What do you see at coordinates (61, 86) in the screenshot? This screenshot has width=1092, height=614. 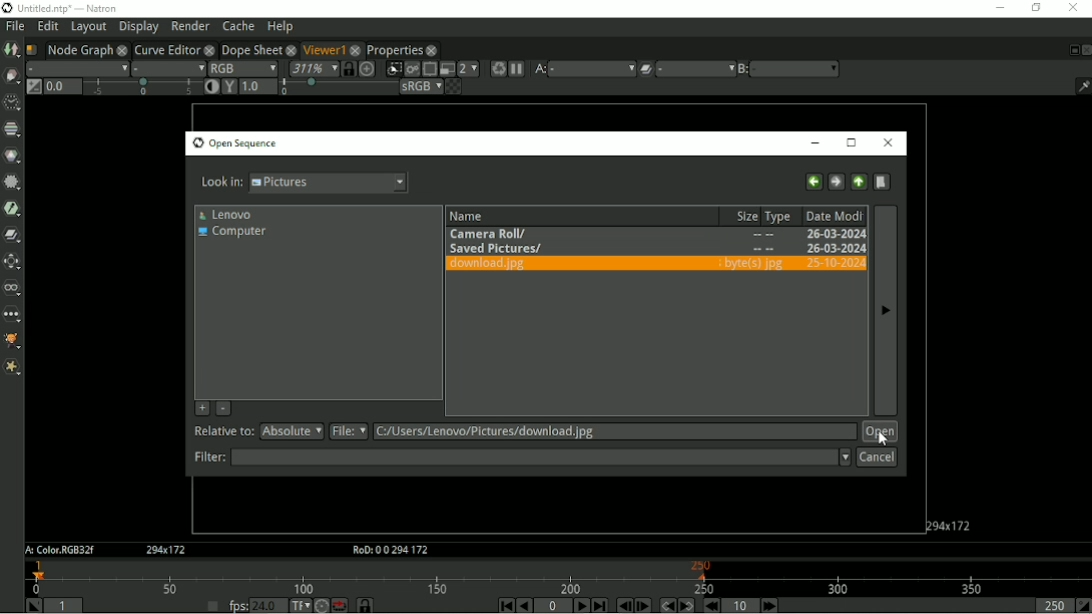 I see `Gain` at bounding box center [61, 86].